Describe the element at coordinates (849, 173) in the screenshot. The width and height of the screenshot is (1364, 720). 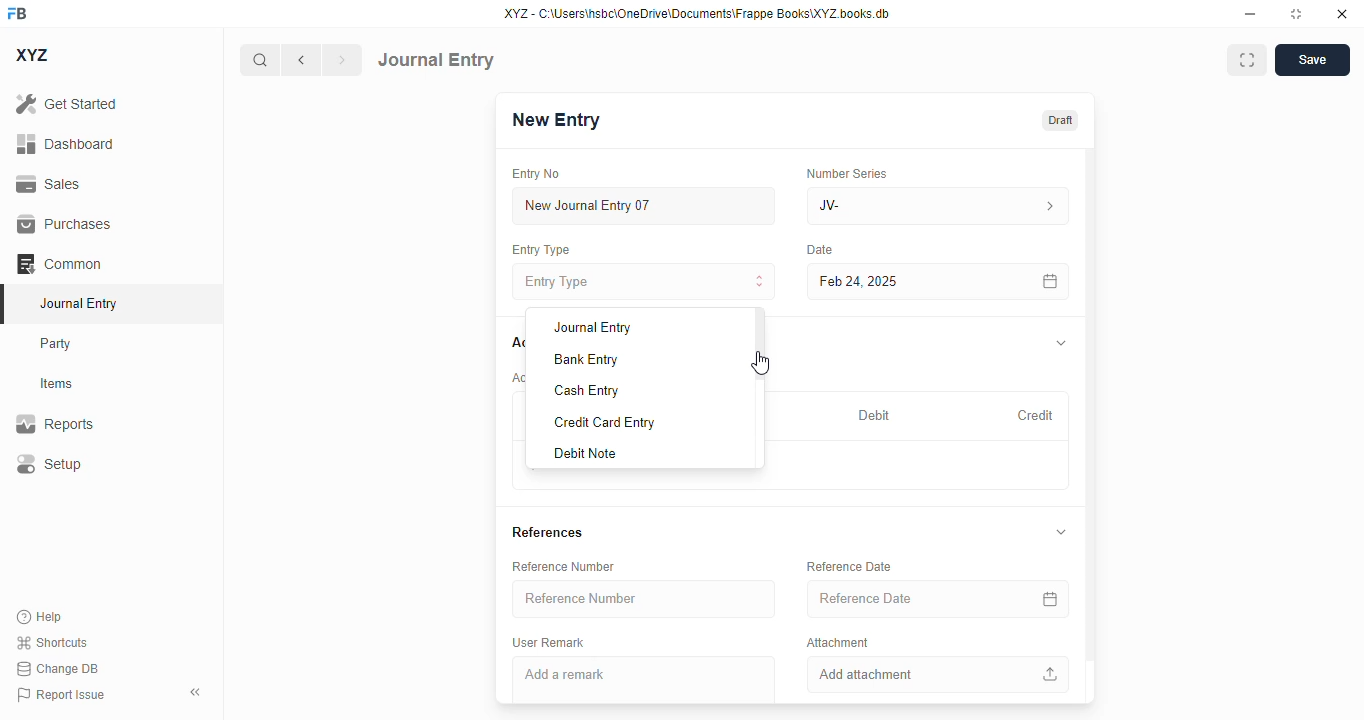
I see `number series` at that location.